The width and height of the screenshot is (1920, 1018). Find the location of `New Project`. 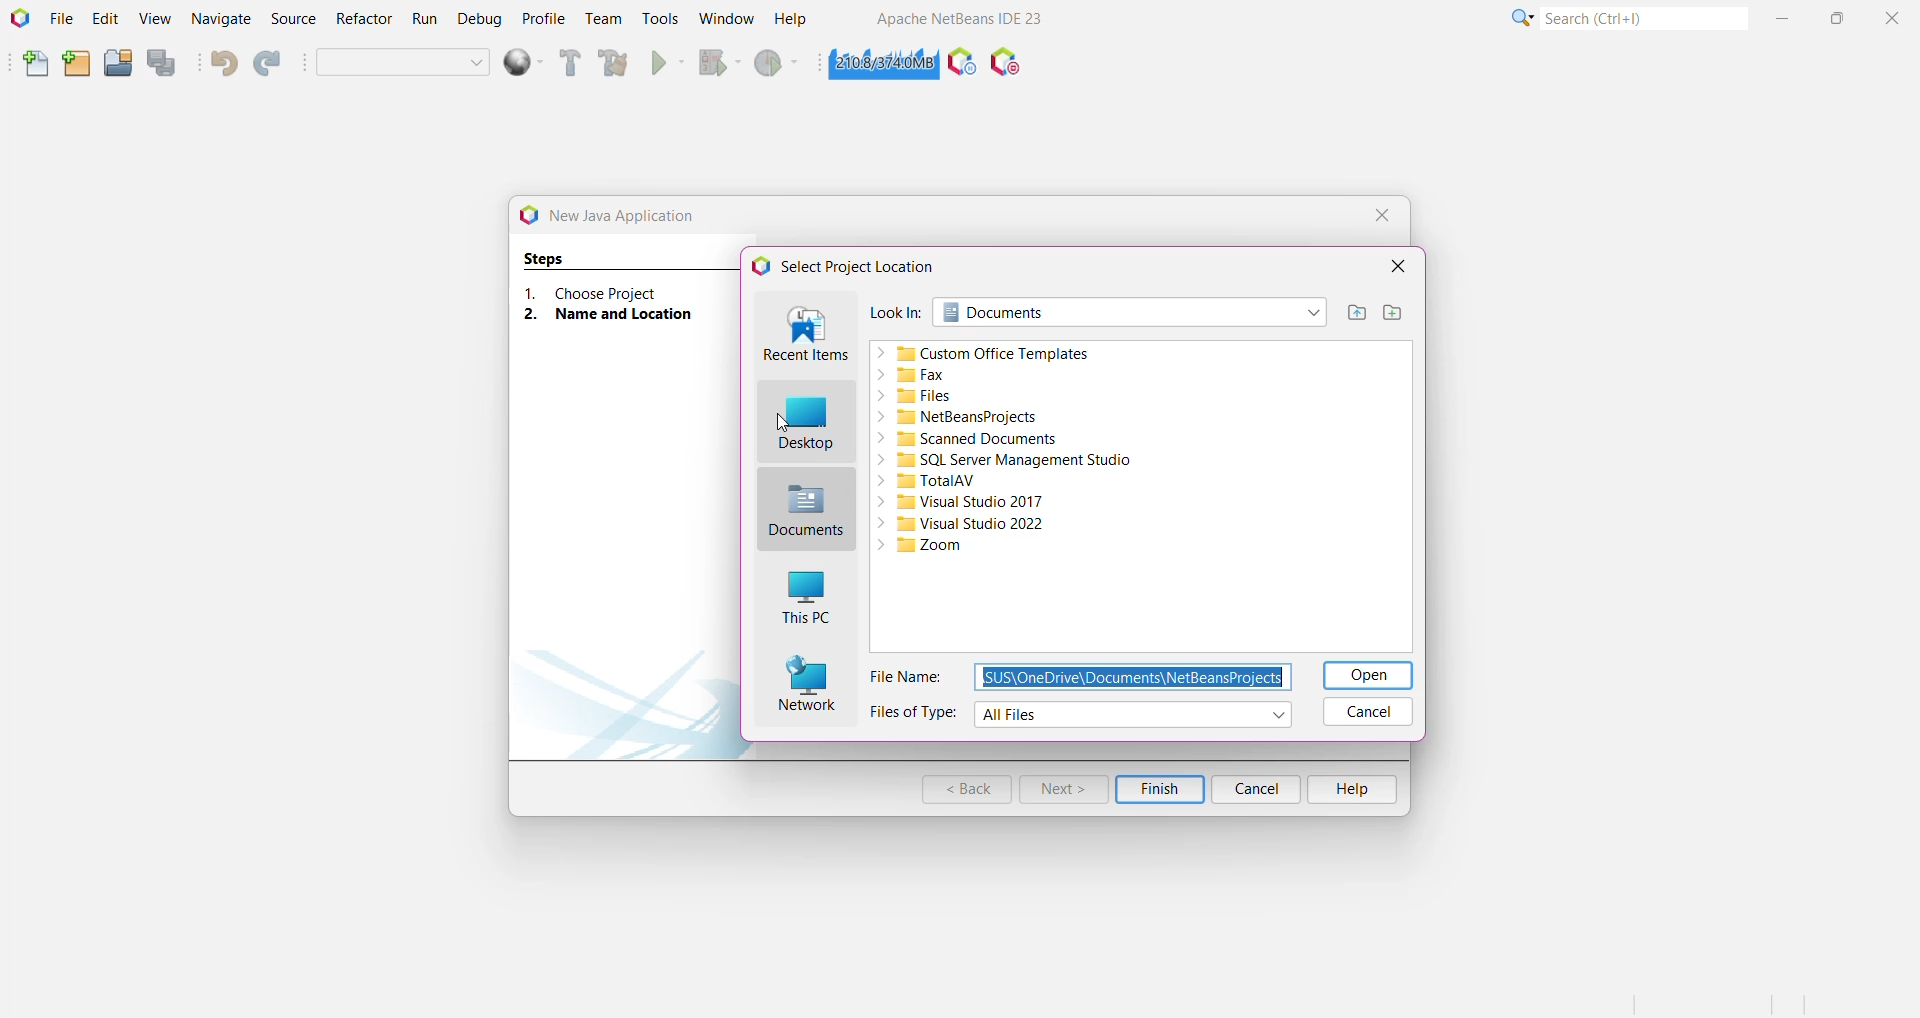

New Project is located at coordinates (75, 65).